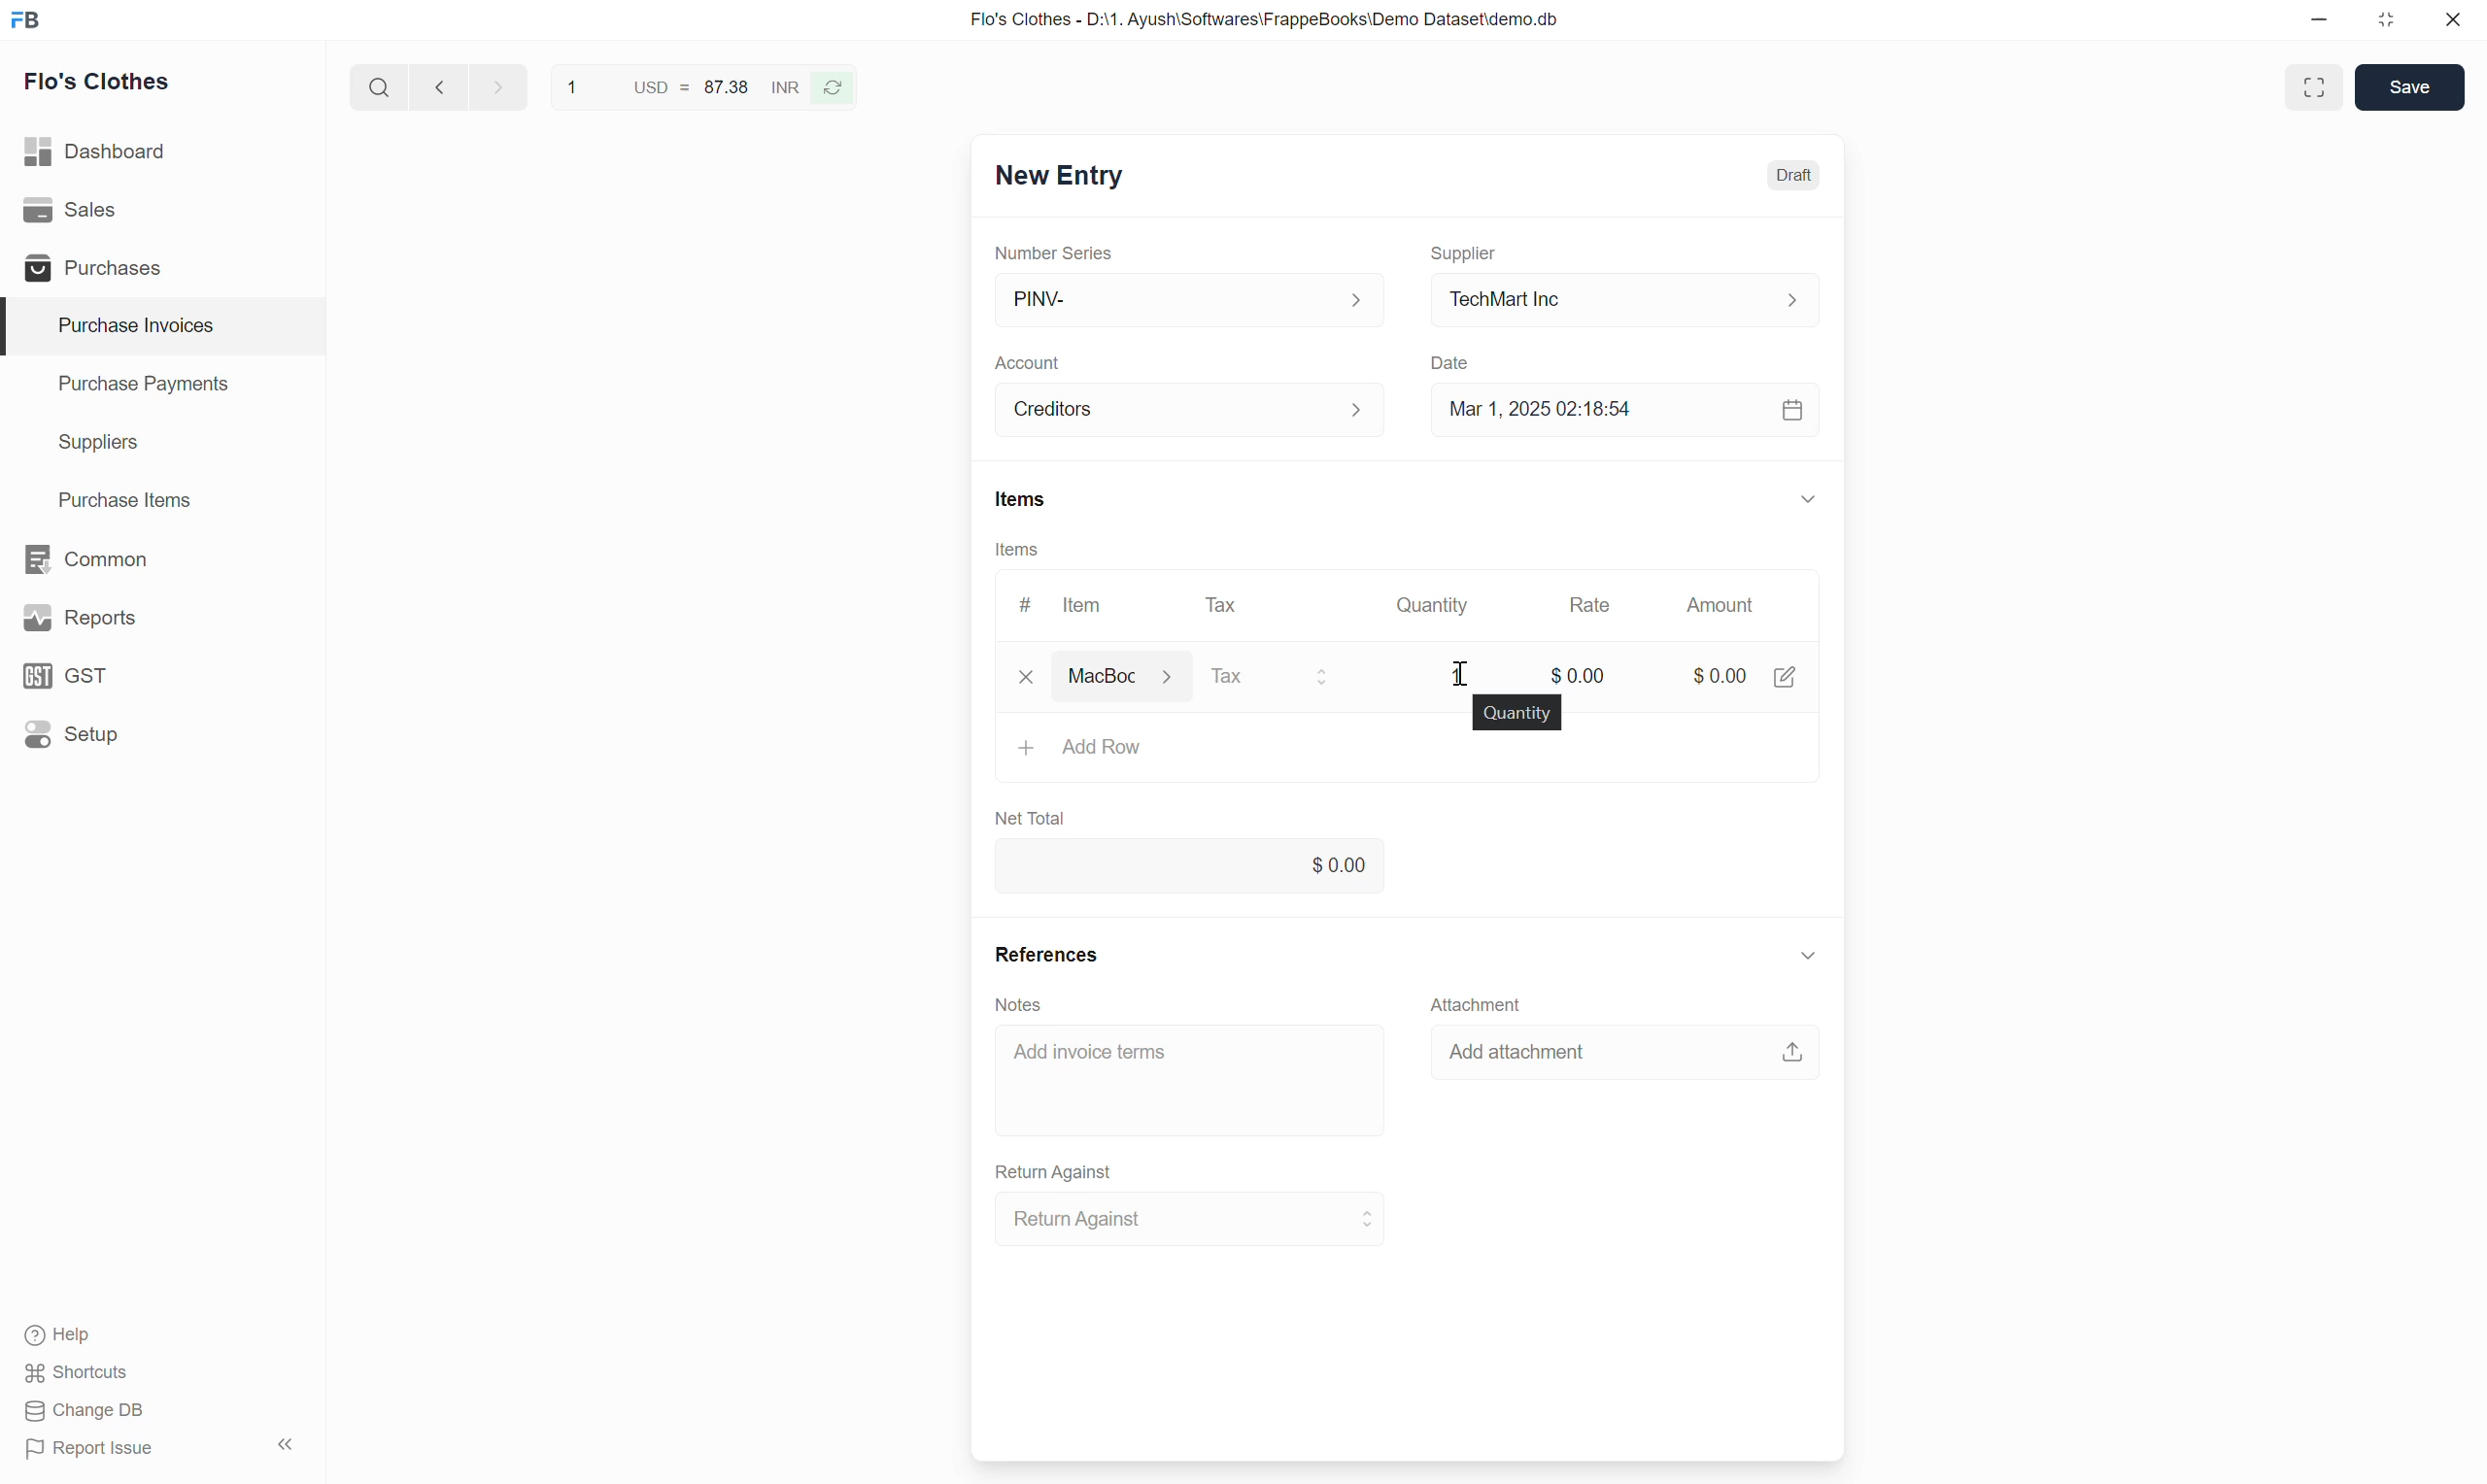 Image resolution: width=2487 pixels, height=1484 pixels. I want to click on Add attachment, so click(1625, 1050).